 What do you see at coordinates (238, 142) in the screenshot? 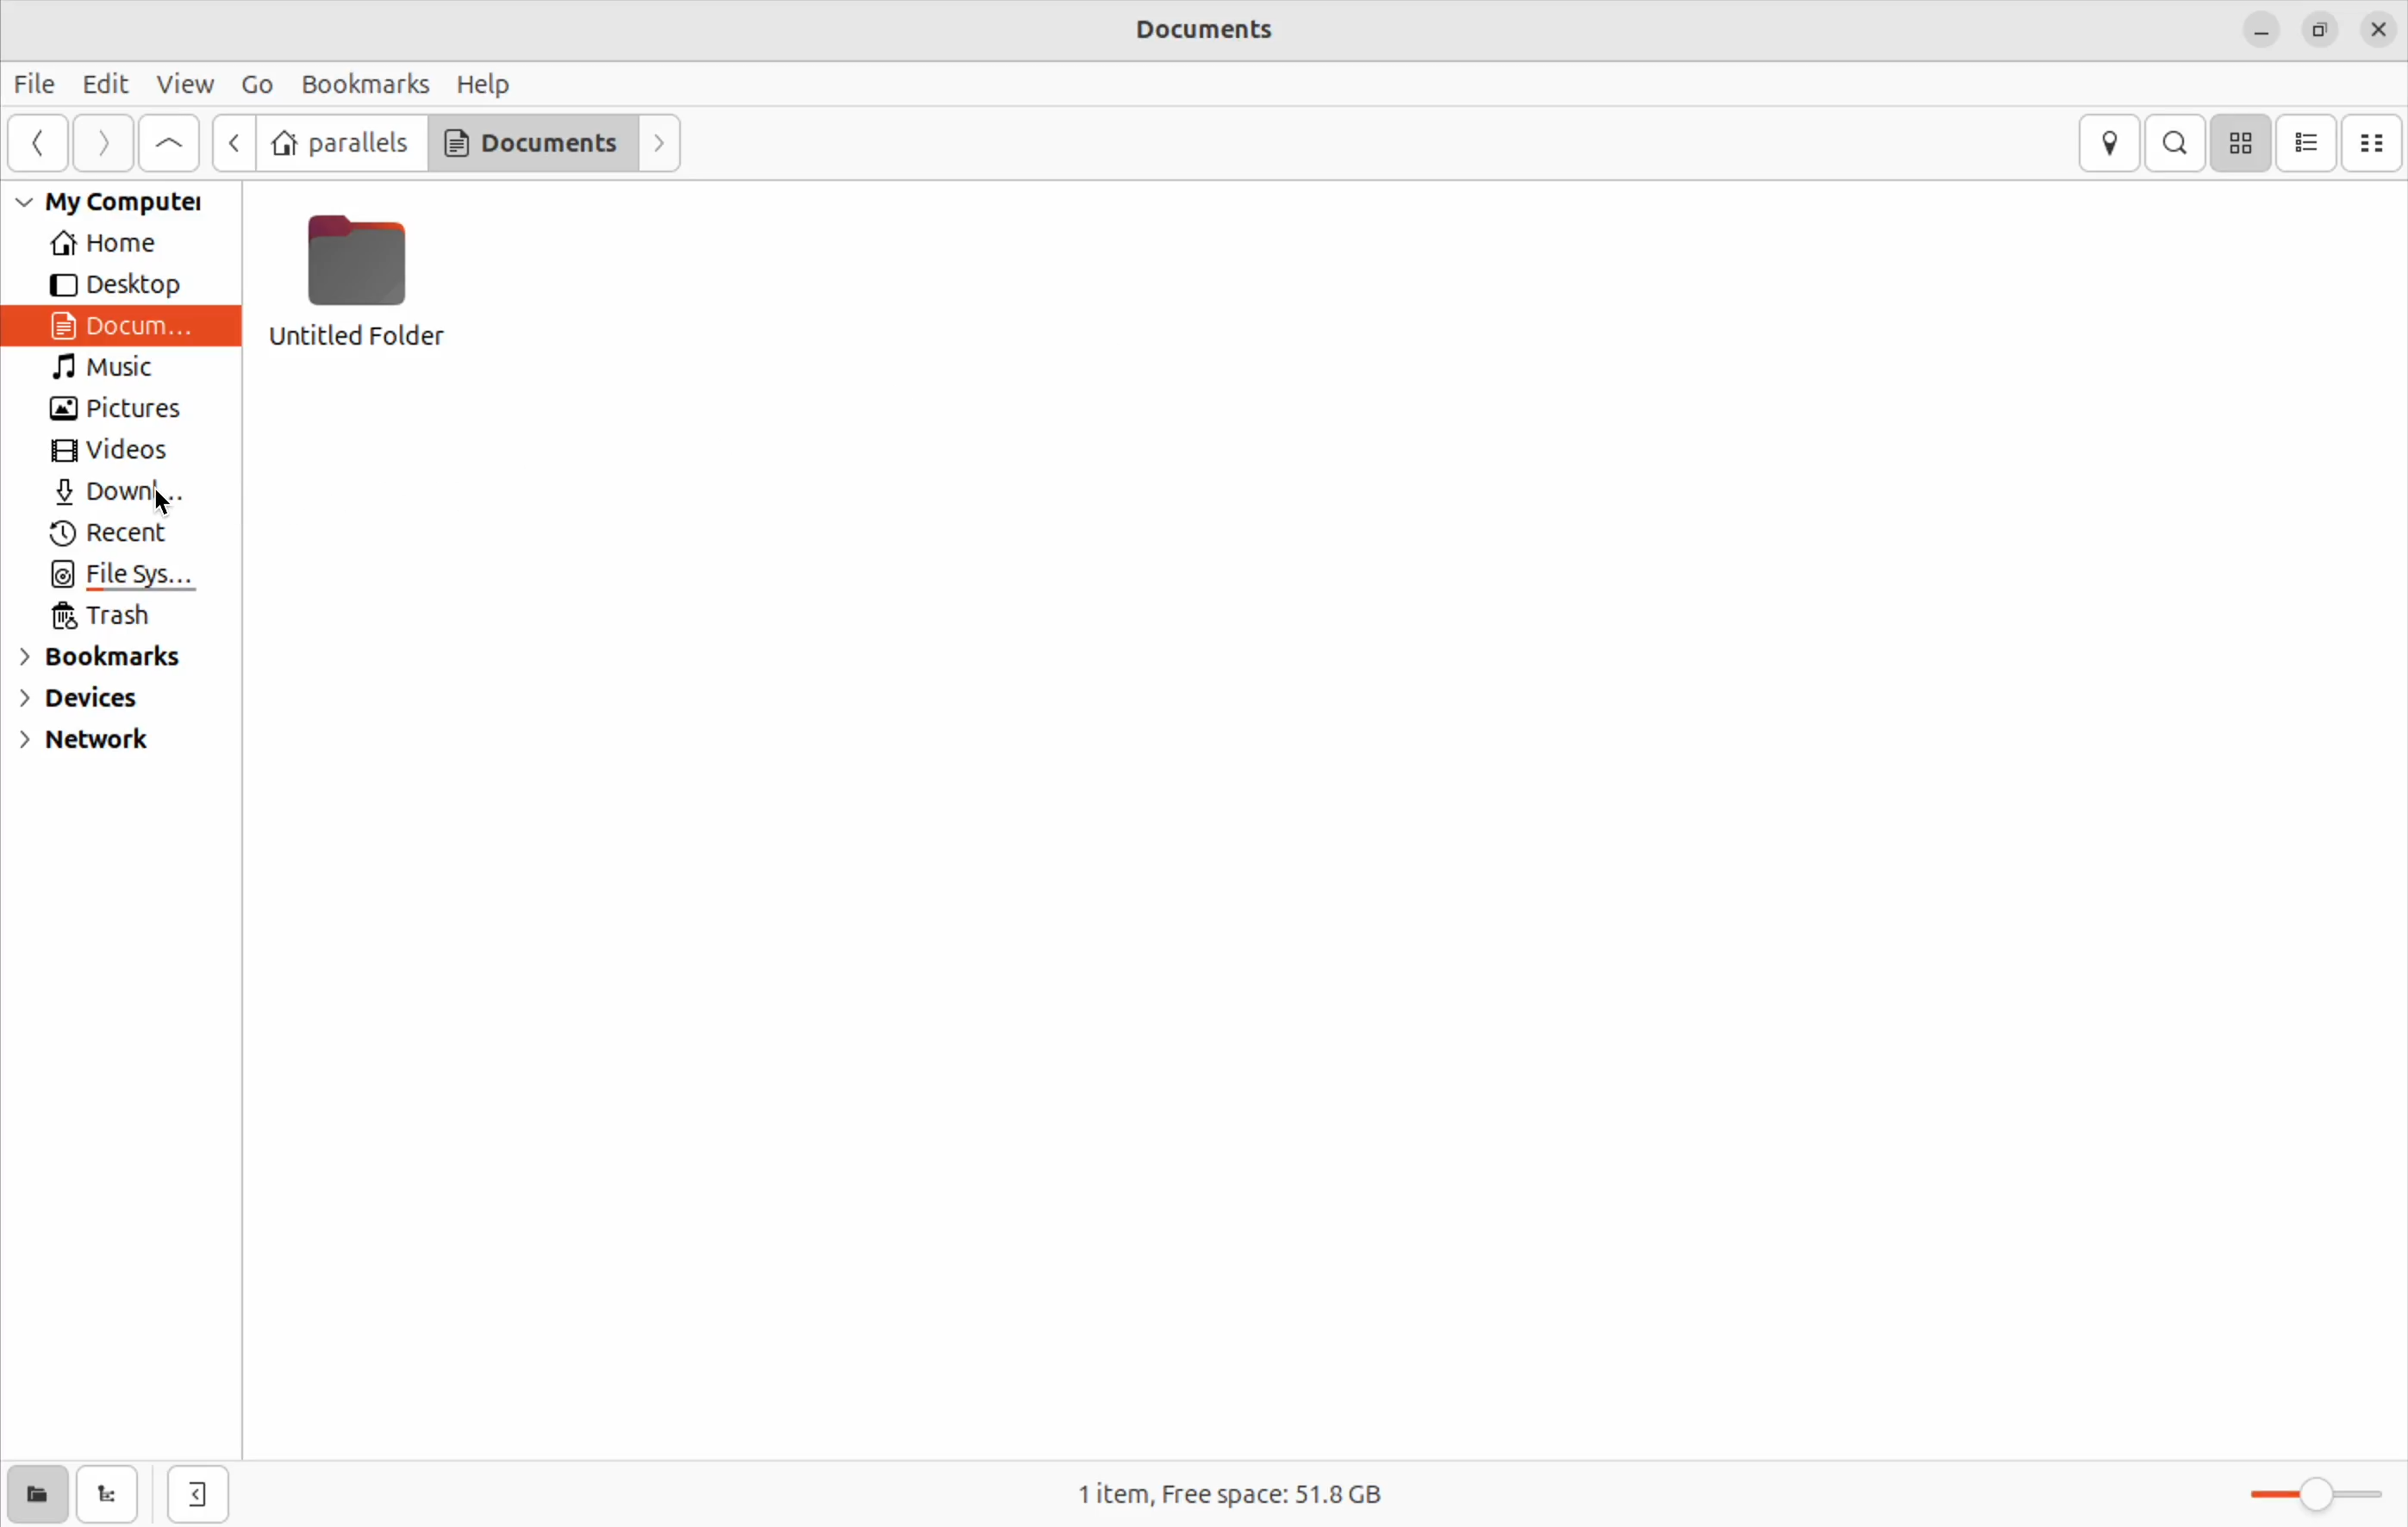
I see `back` at bounding box center [238, 142].